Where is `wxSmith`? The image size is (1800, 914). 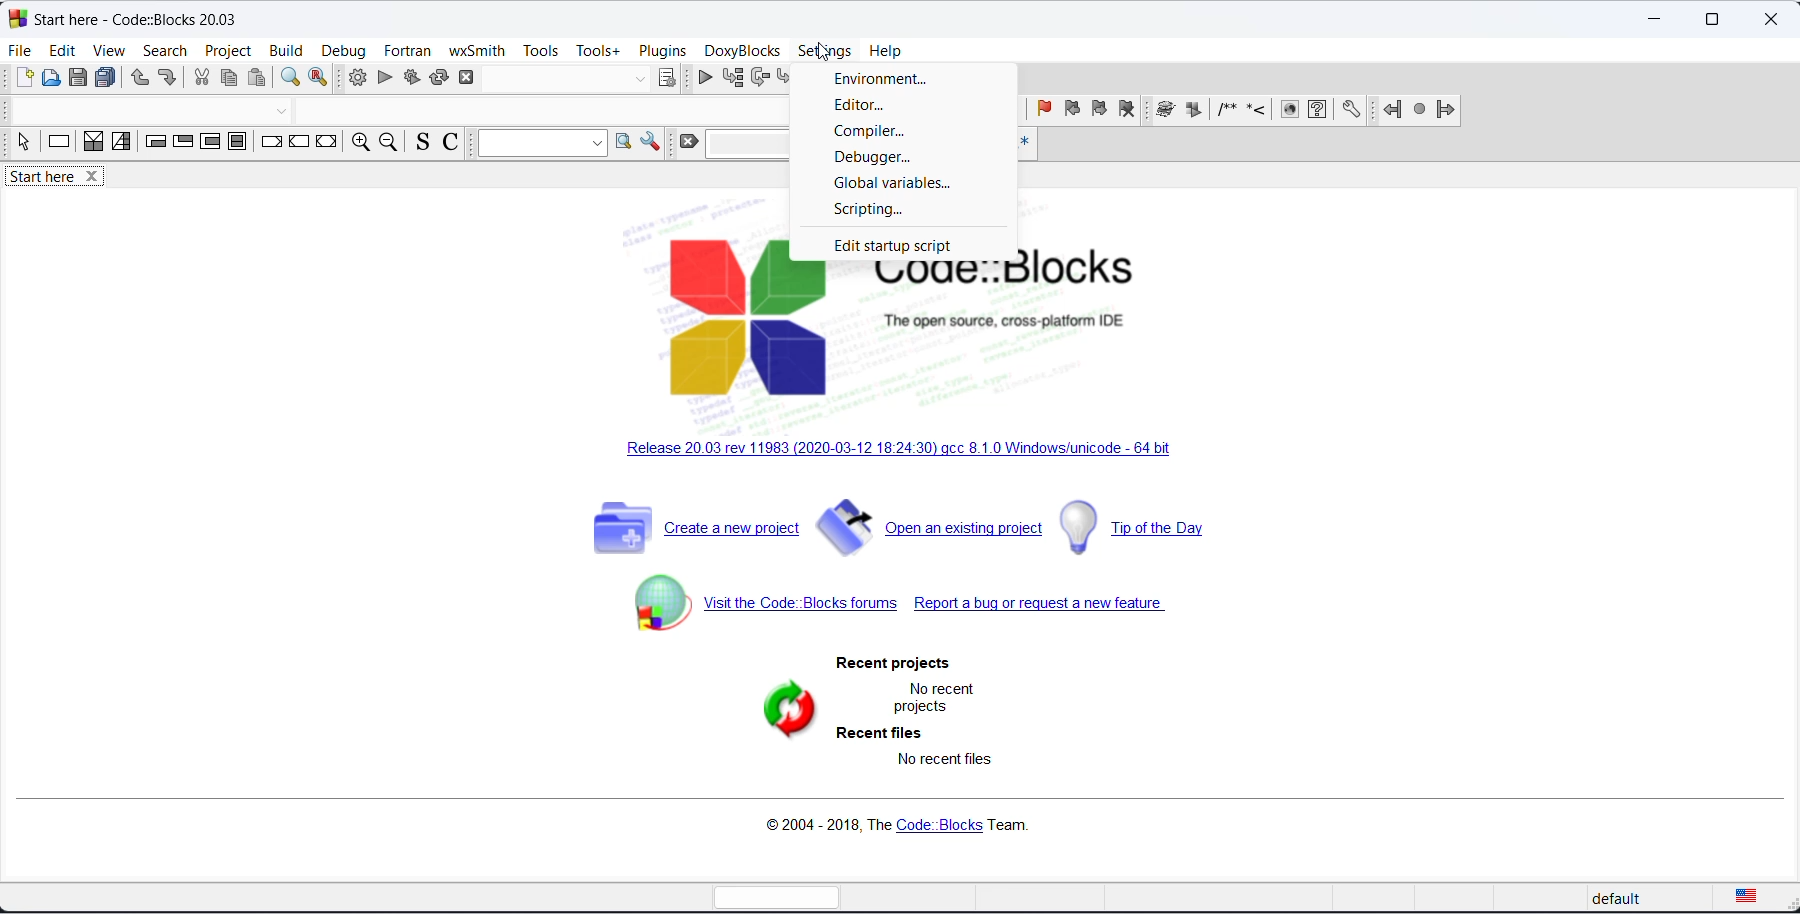 wxSmith is located at coordinates (476, 51).